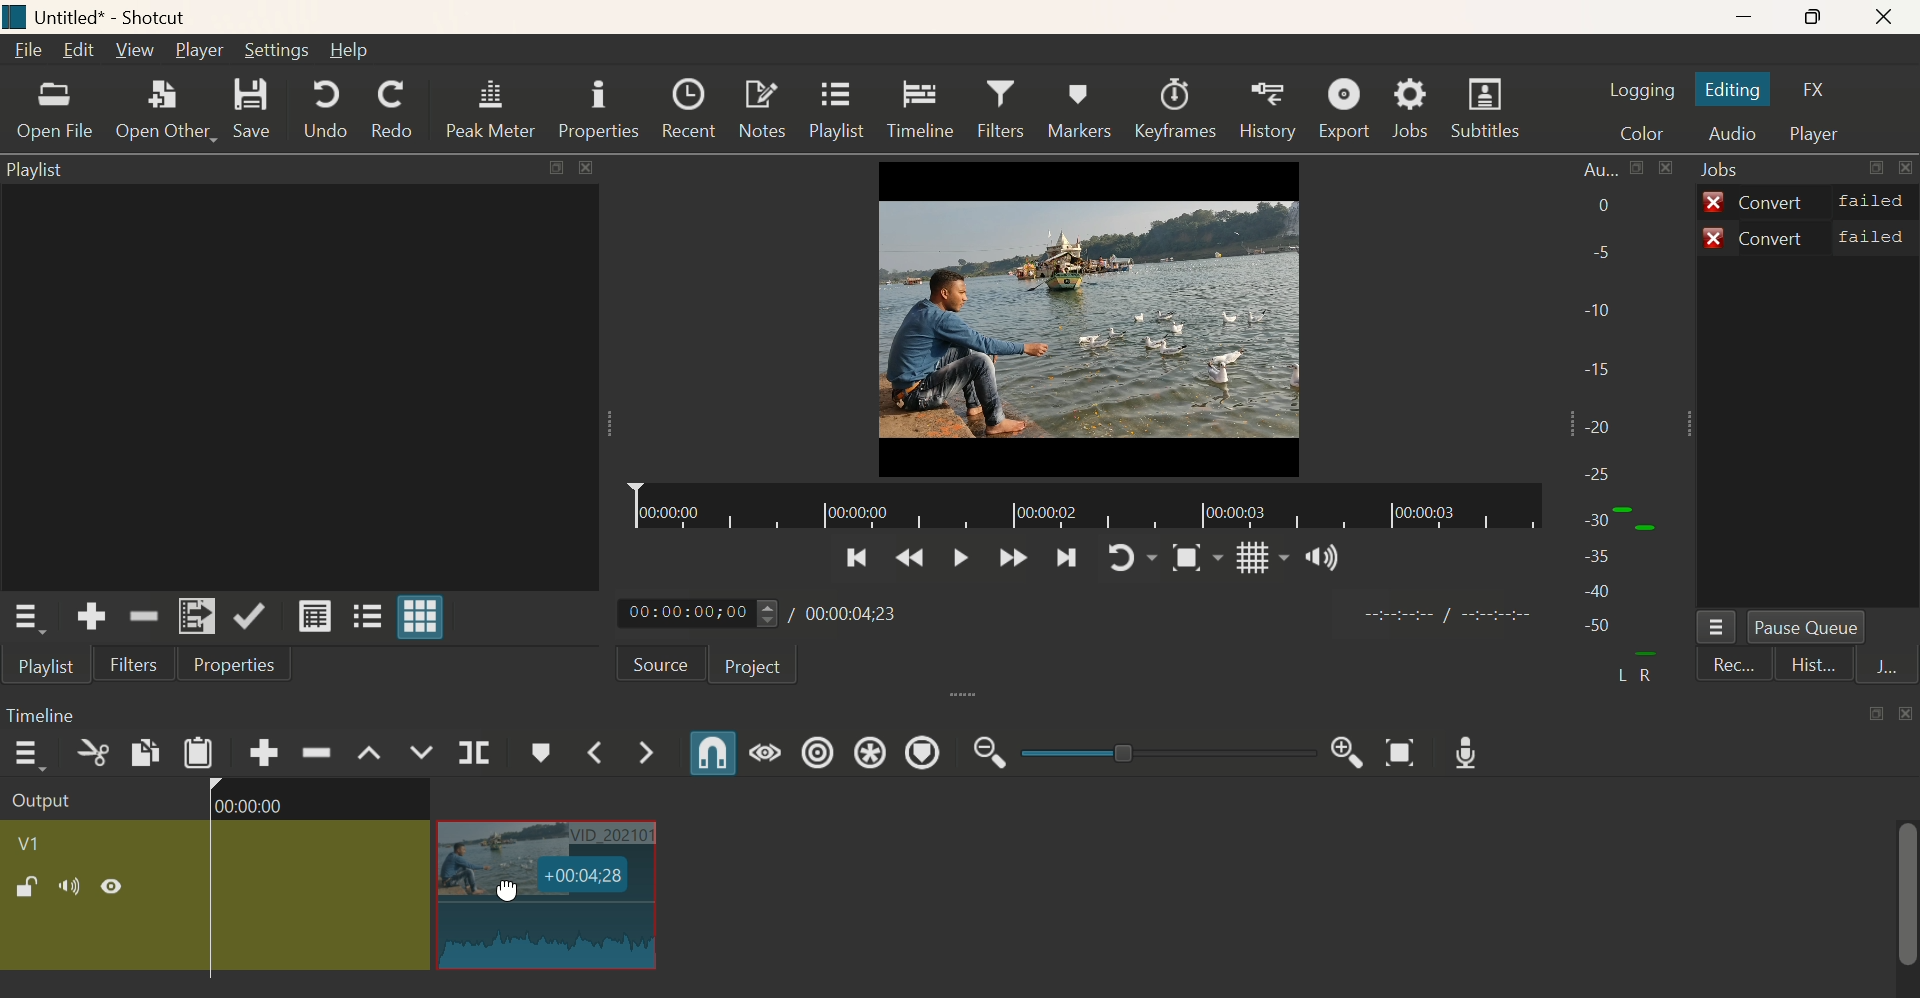 The height and width of the screenshot is (998, 1920). Describe the element at coordinates (1740, 91) in the screenshot. I see `Editing` at that location.